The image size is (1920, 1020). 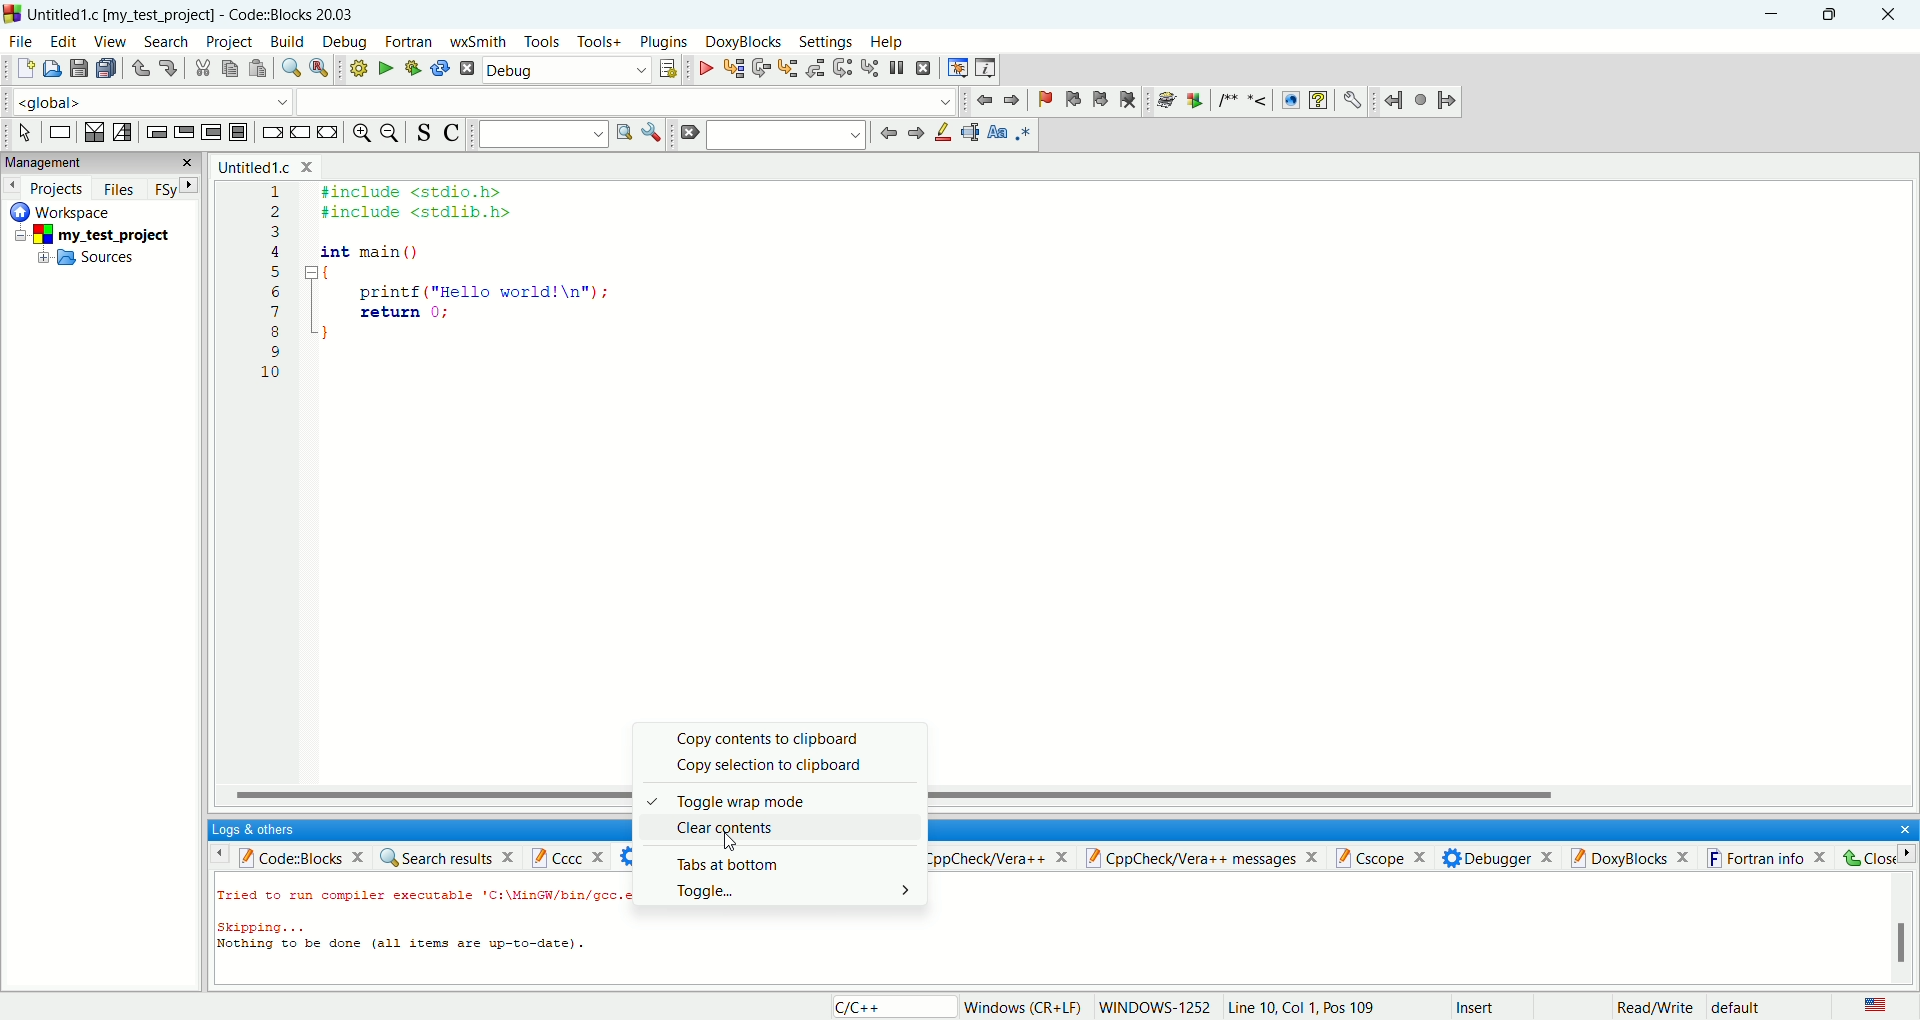 What do you see at coordinates (901, 68) in the screenshot?
I see `break debugger` at bounding box center [901, 68].